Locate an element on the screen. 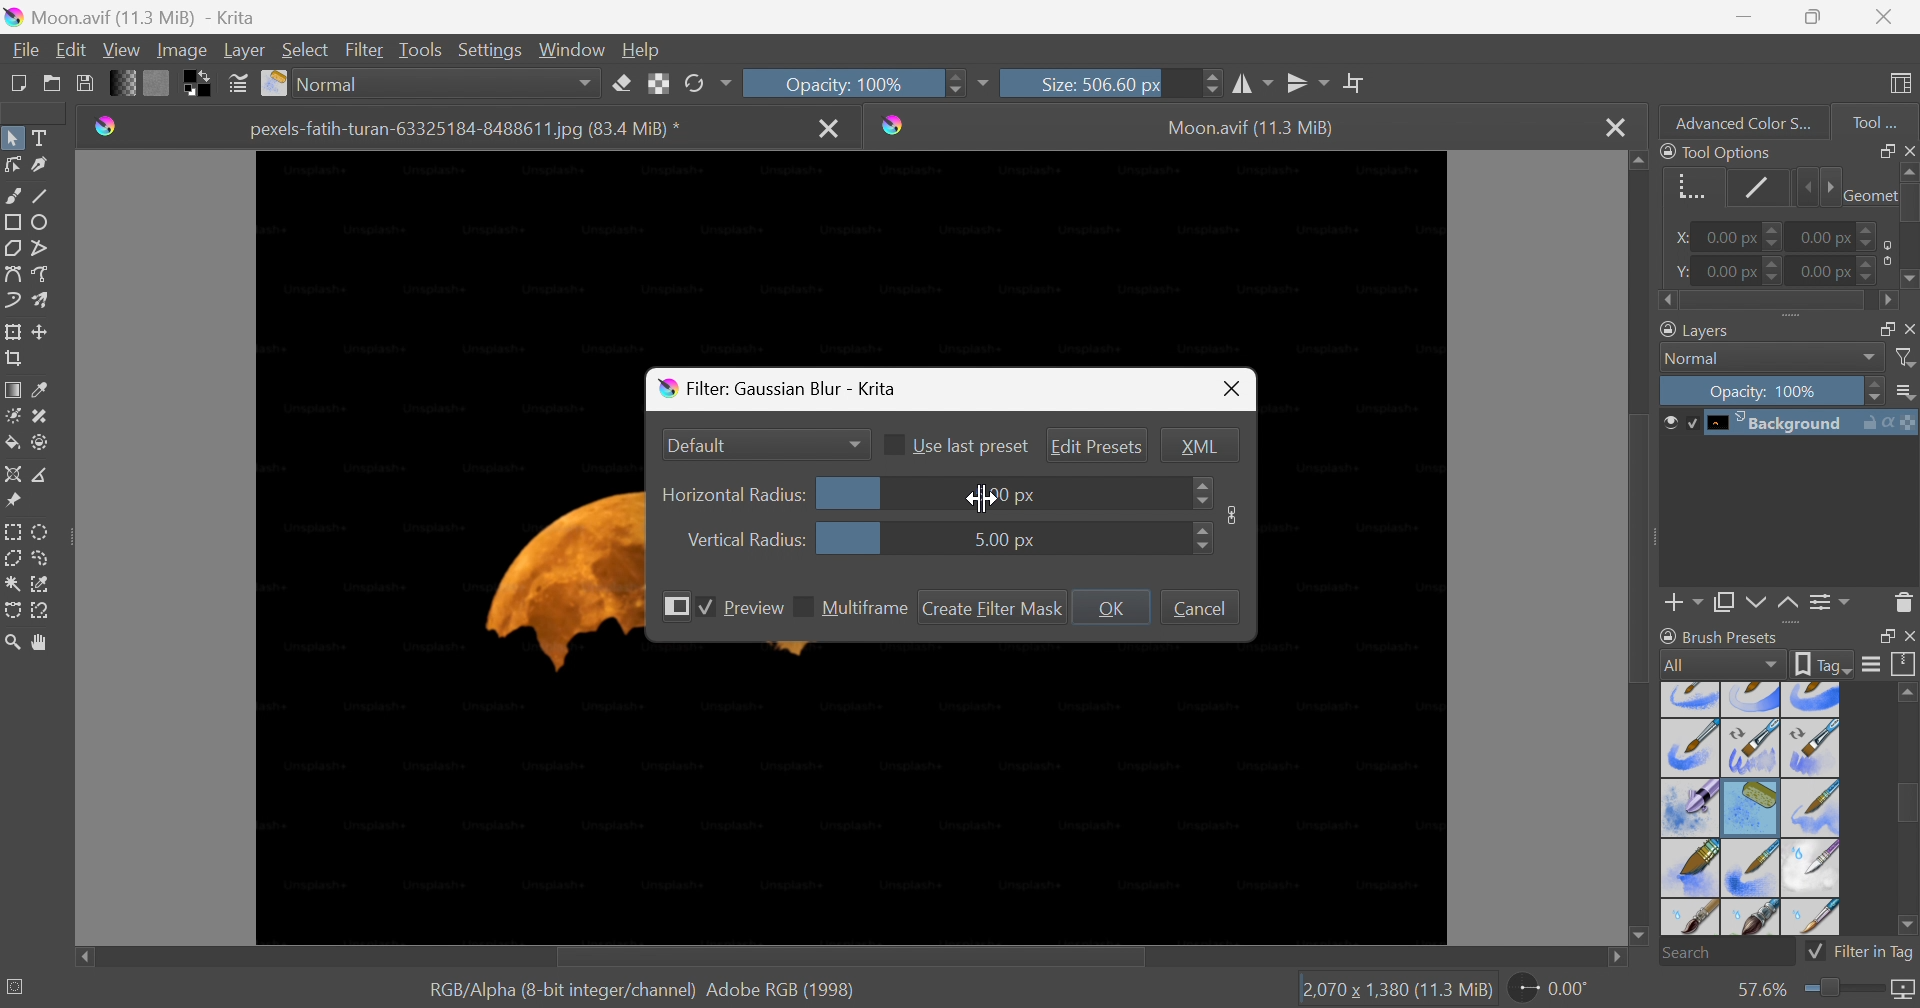  Favorites is located at coordinates (432, 84).